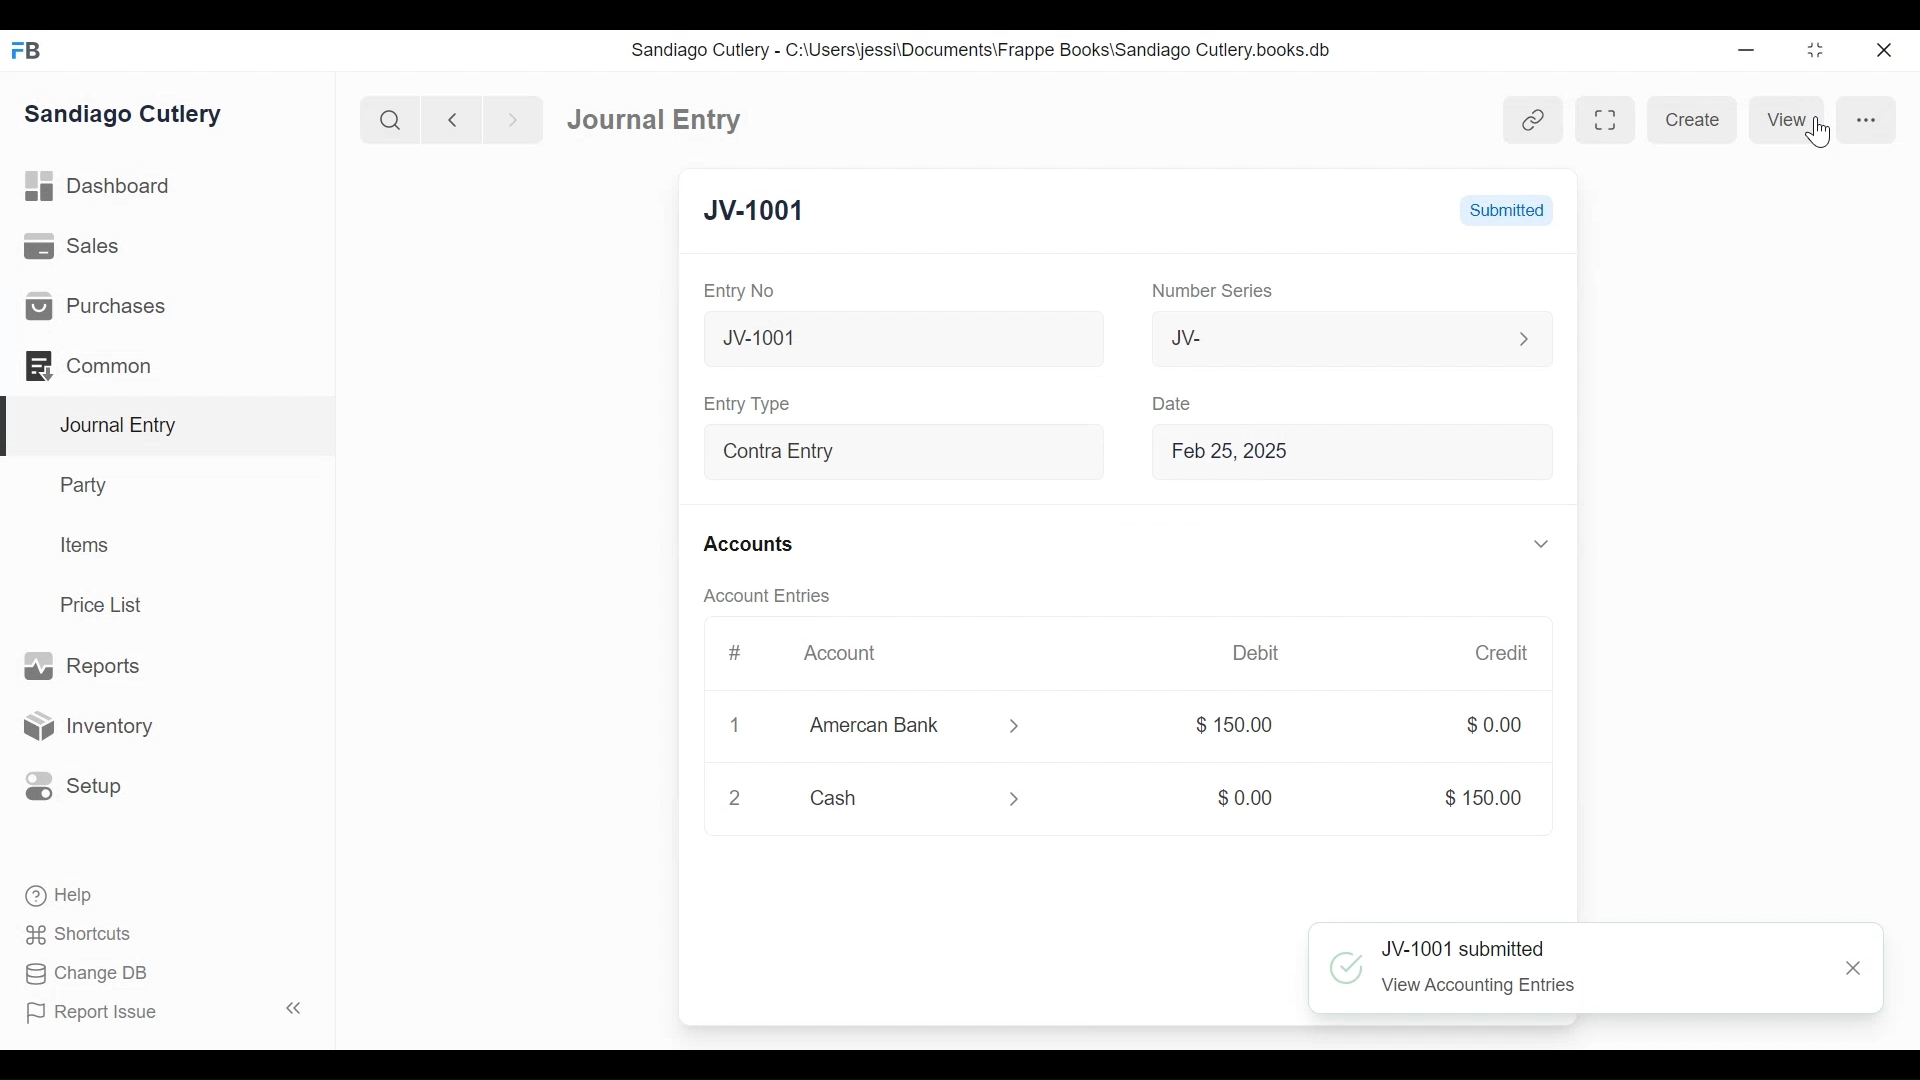 The image size is (1920, 1080). What do you see at coordinates (1693, 120) in the screenshot?
I see `Create` at bounding box center [1693, 120].